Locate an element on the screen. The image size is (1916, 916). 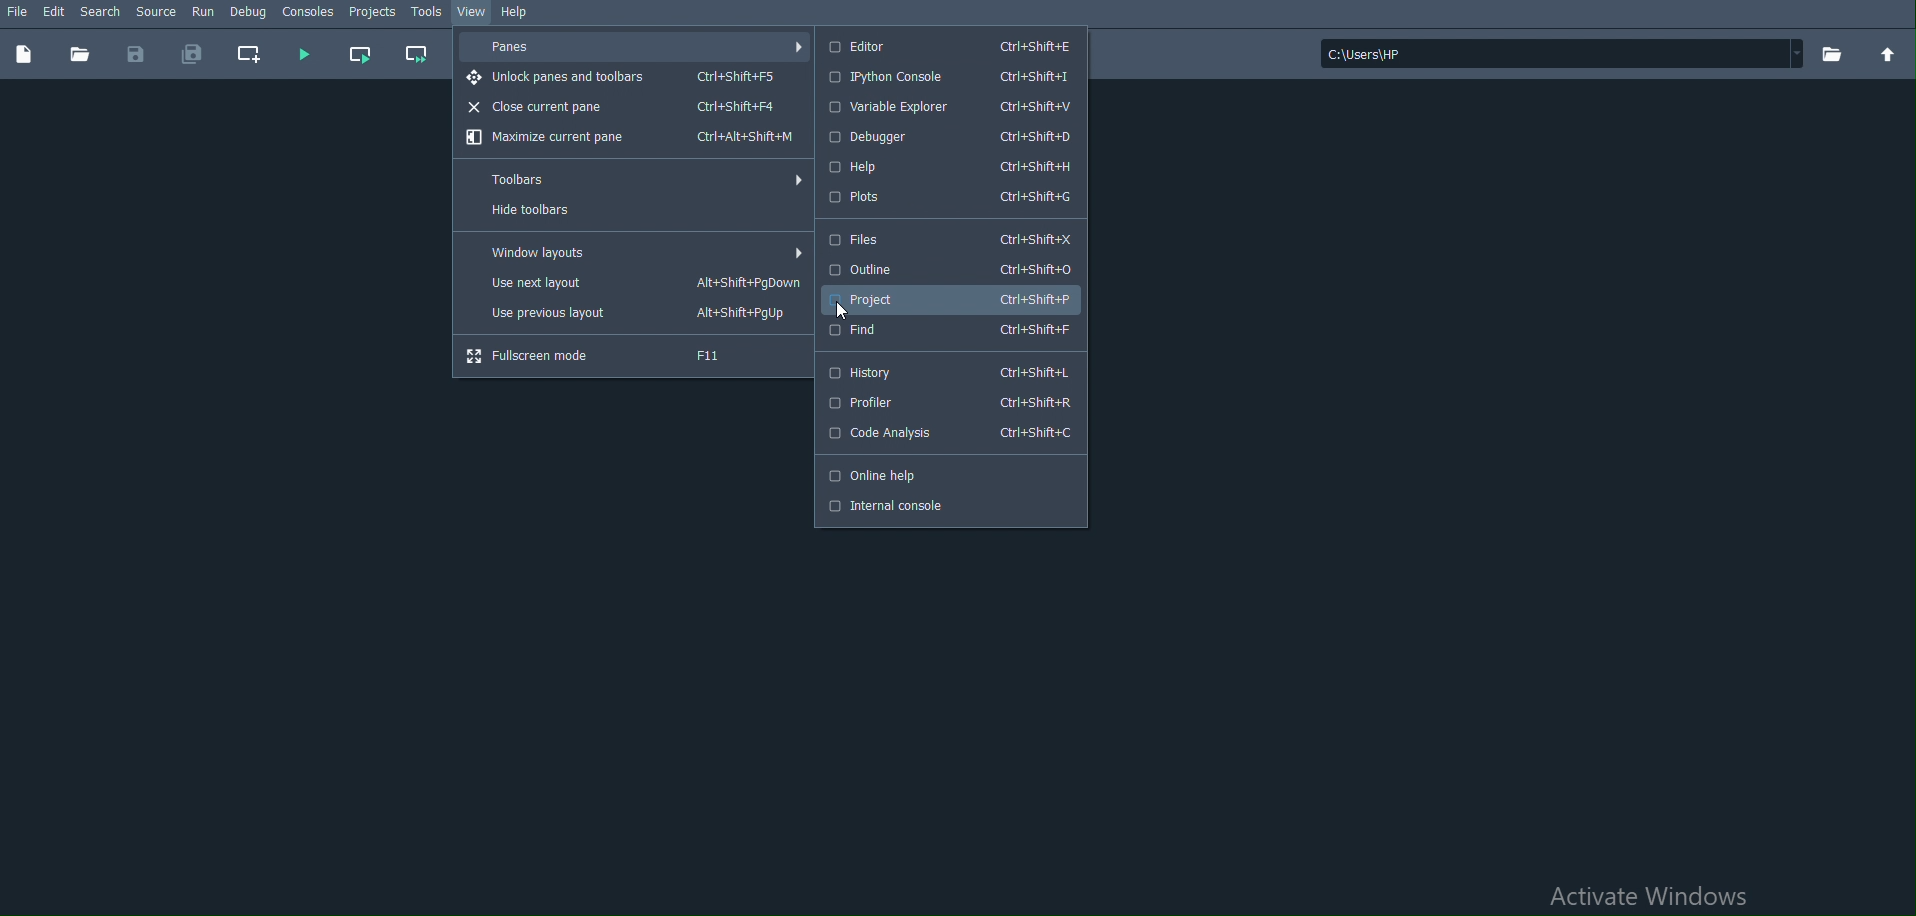
Run current cell is located at coordinates (359, 56).